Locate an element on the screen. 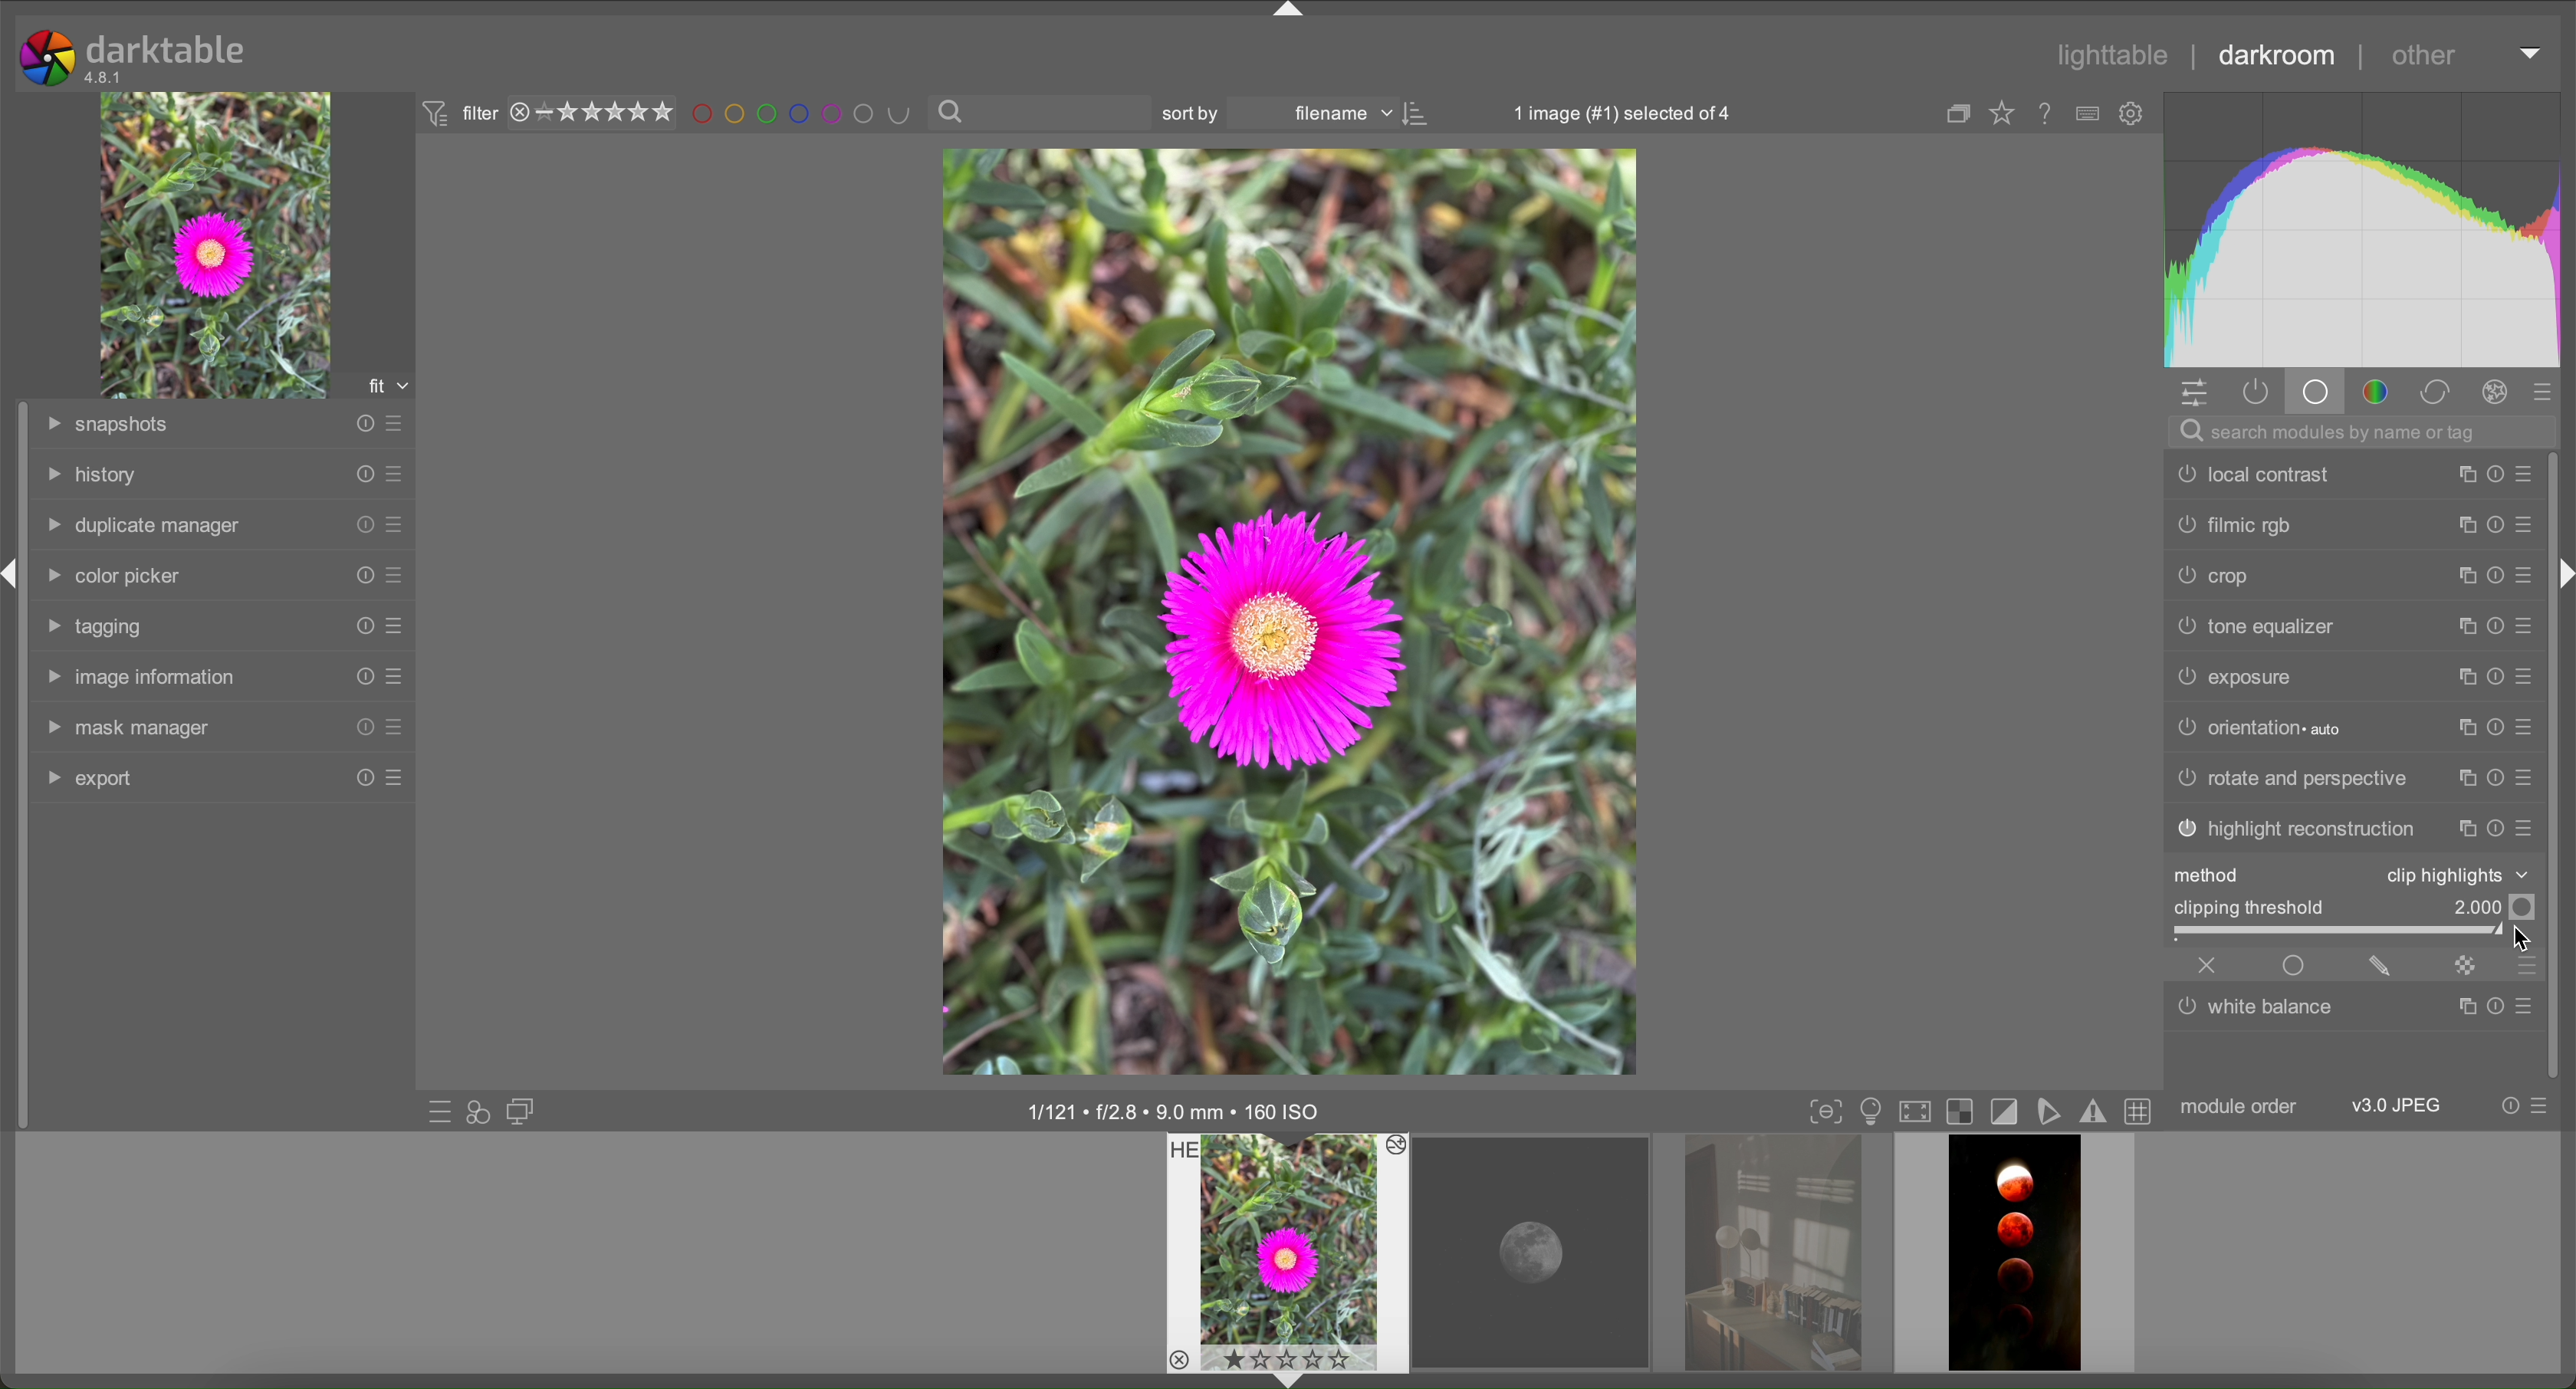 Image resolution: width=2576 pixels, height=1389 pixels. presets is located at coordinates (2528, 829).